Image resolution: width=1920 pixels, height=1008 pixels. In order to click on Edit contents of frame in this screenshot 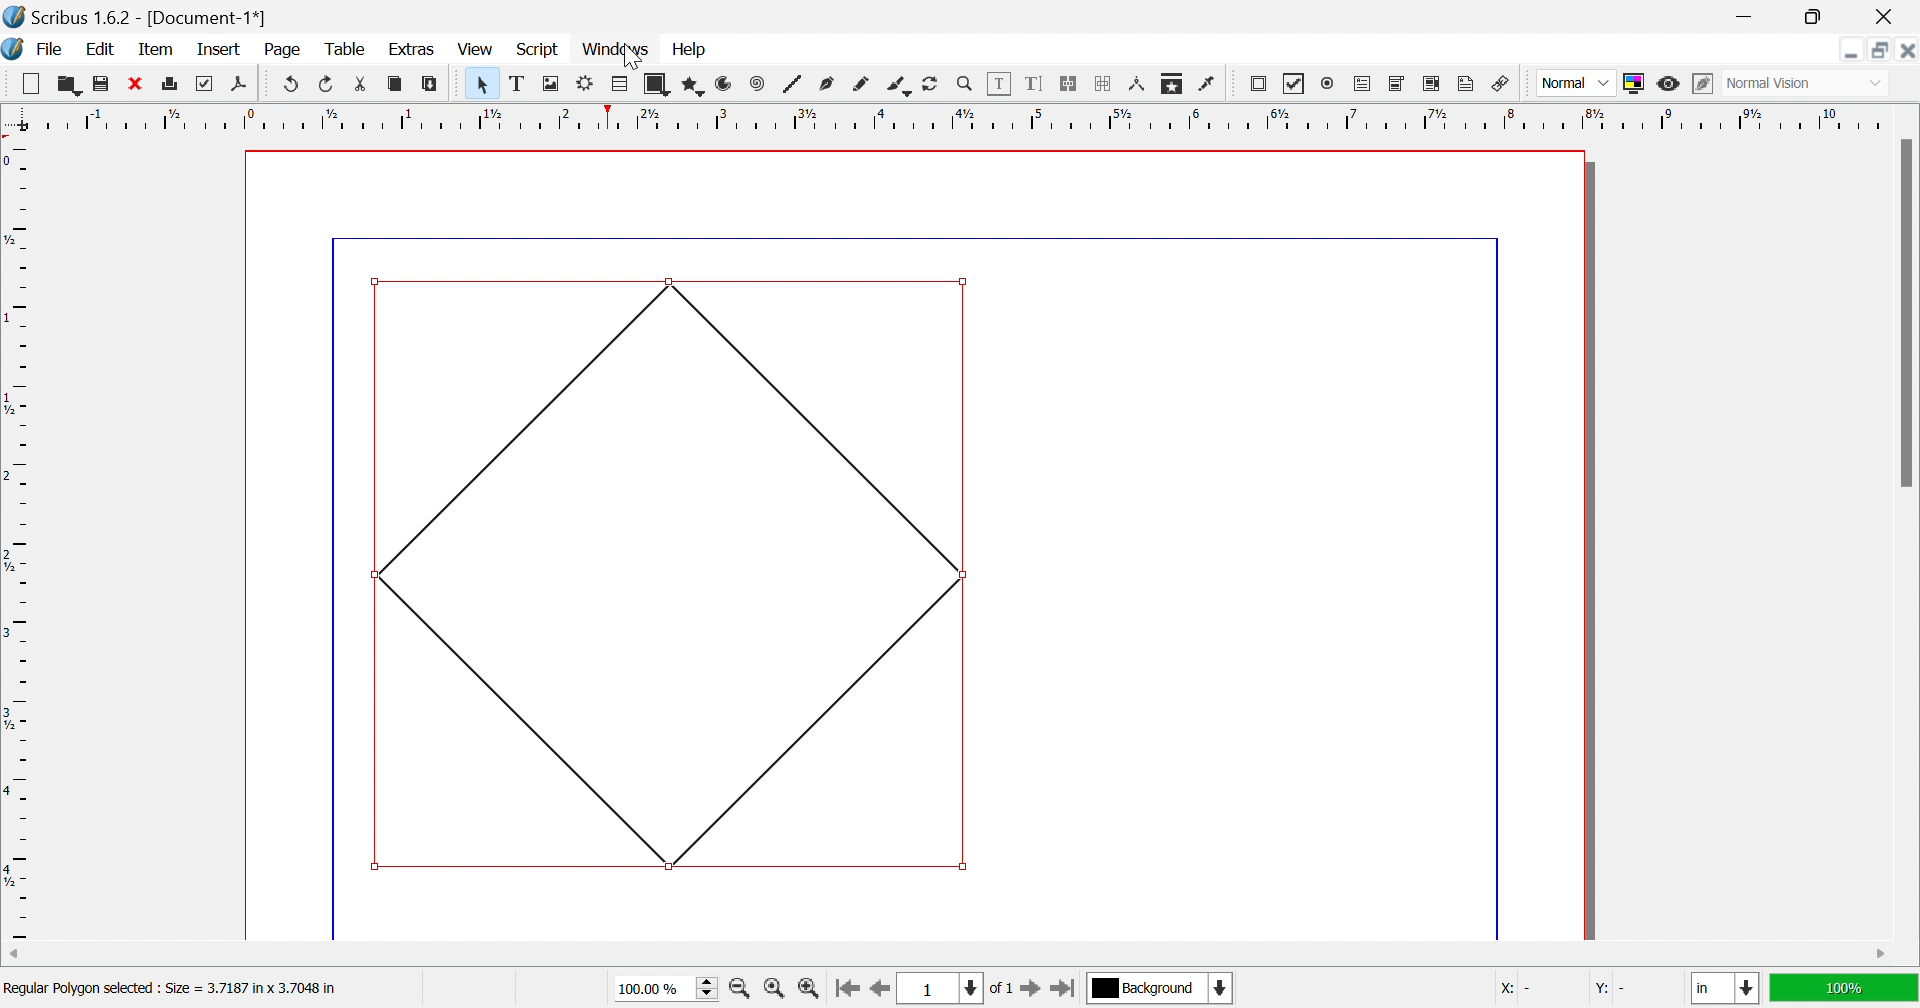, I will do `click(1000, 81)`.